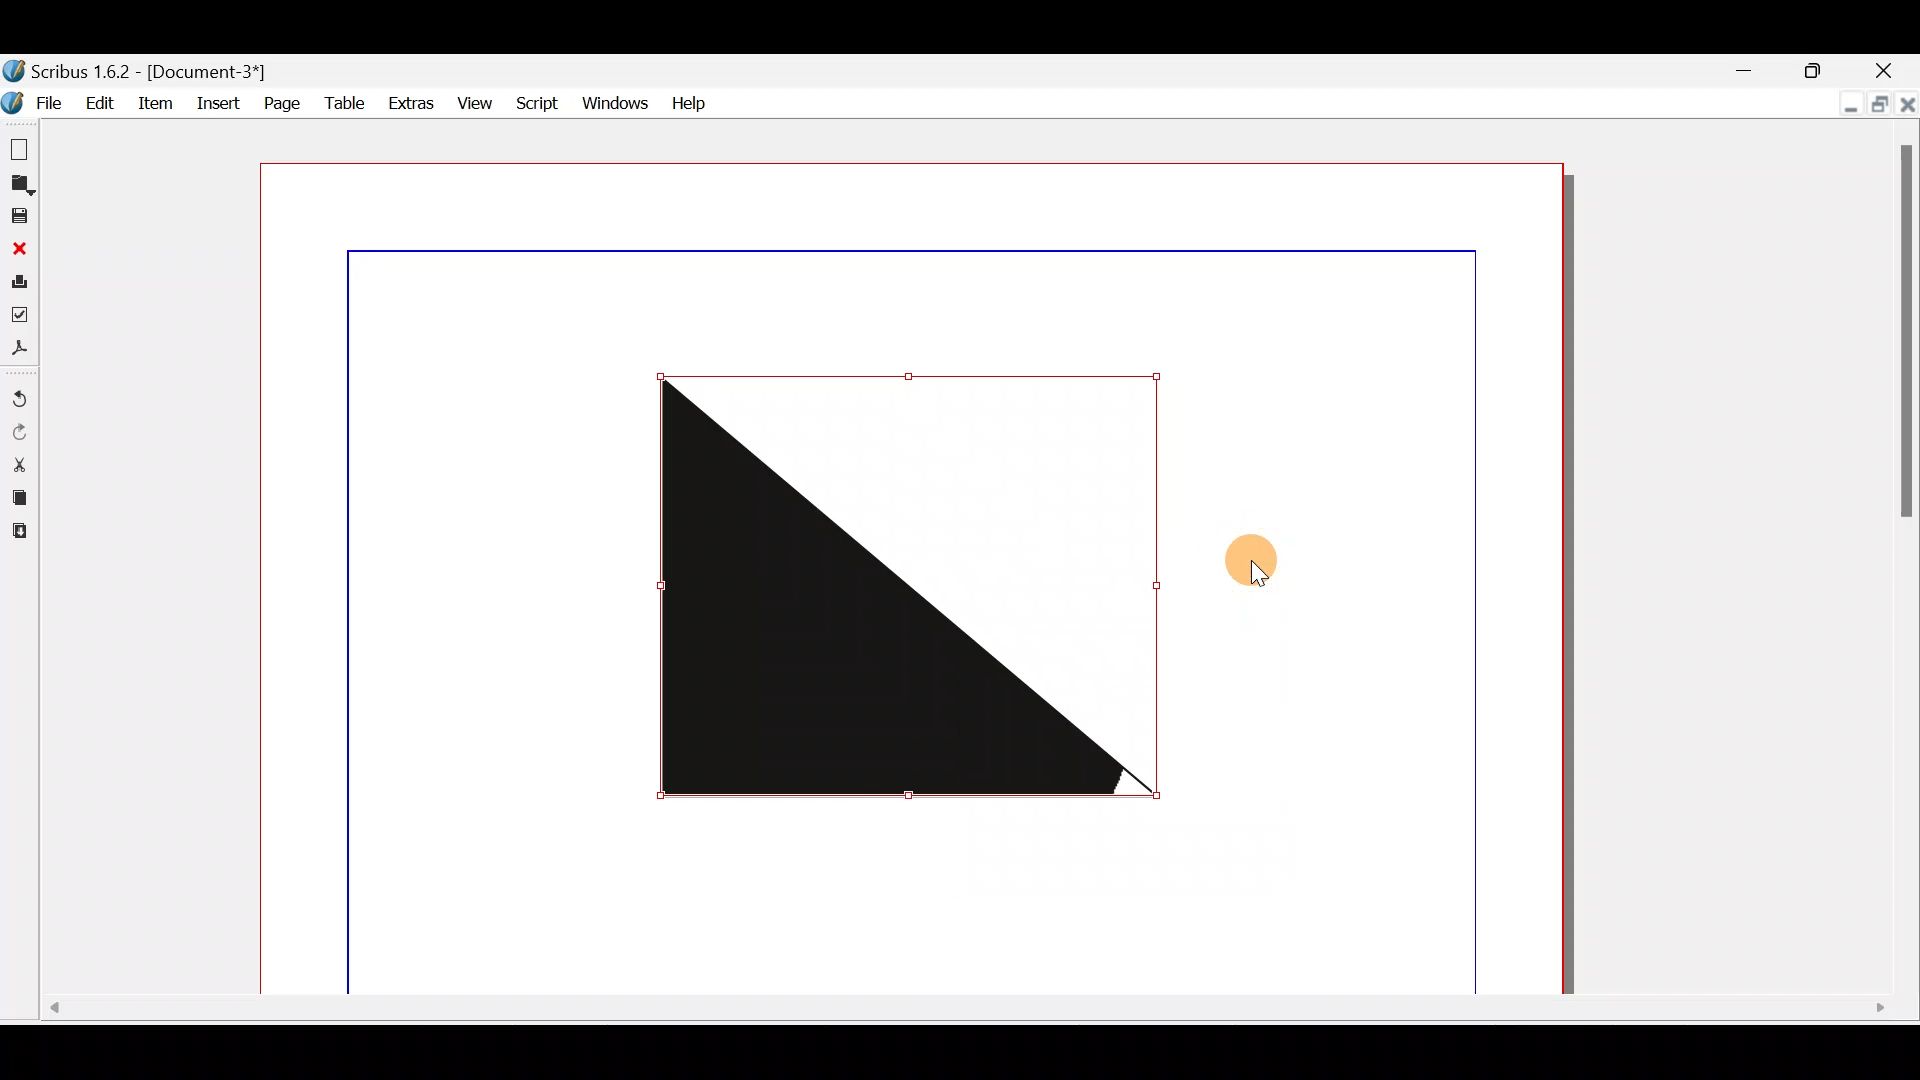 The image size is (1920, 1080). What do you see at coordinates (535, 103) in the screenshot?
I see `Script` at bounding box center [535, 103].